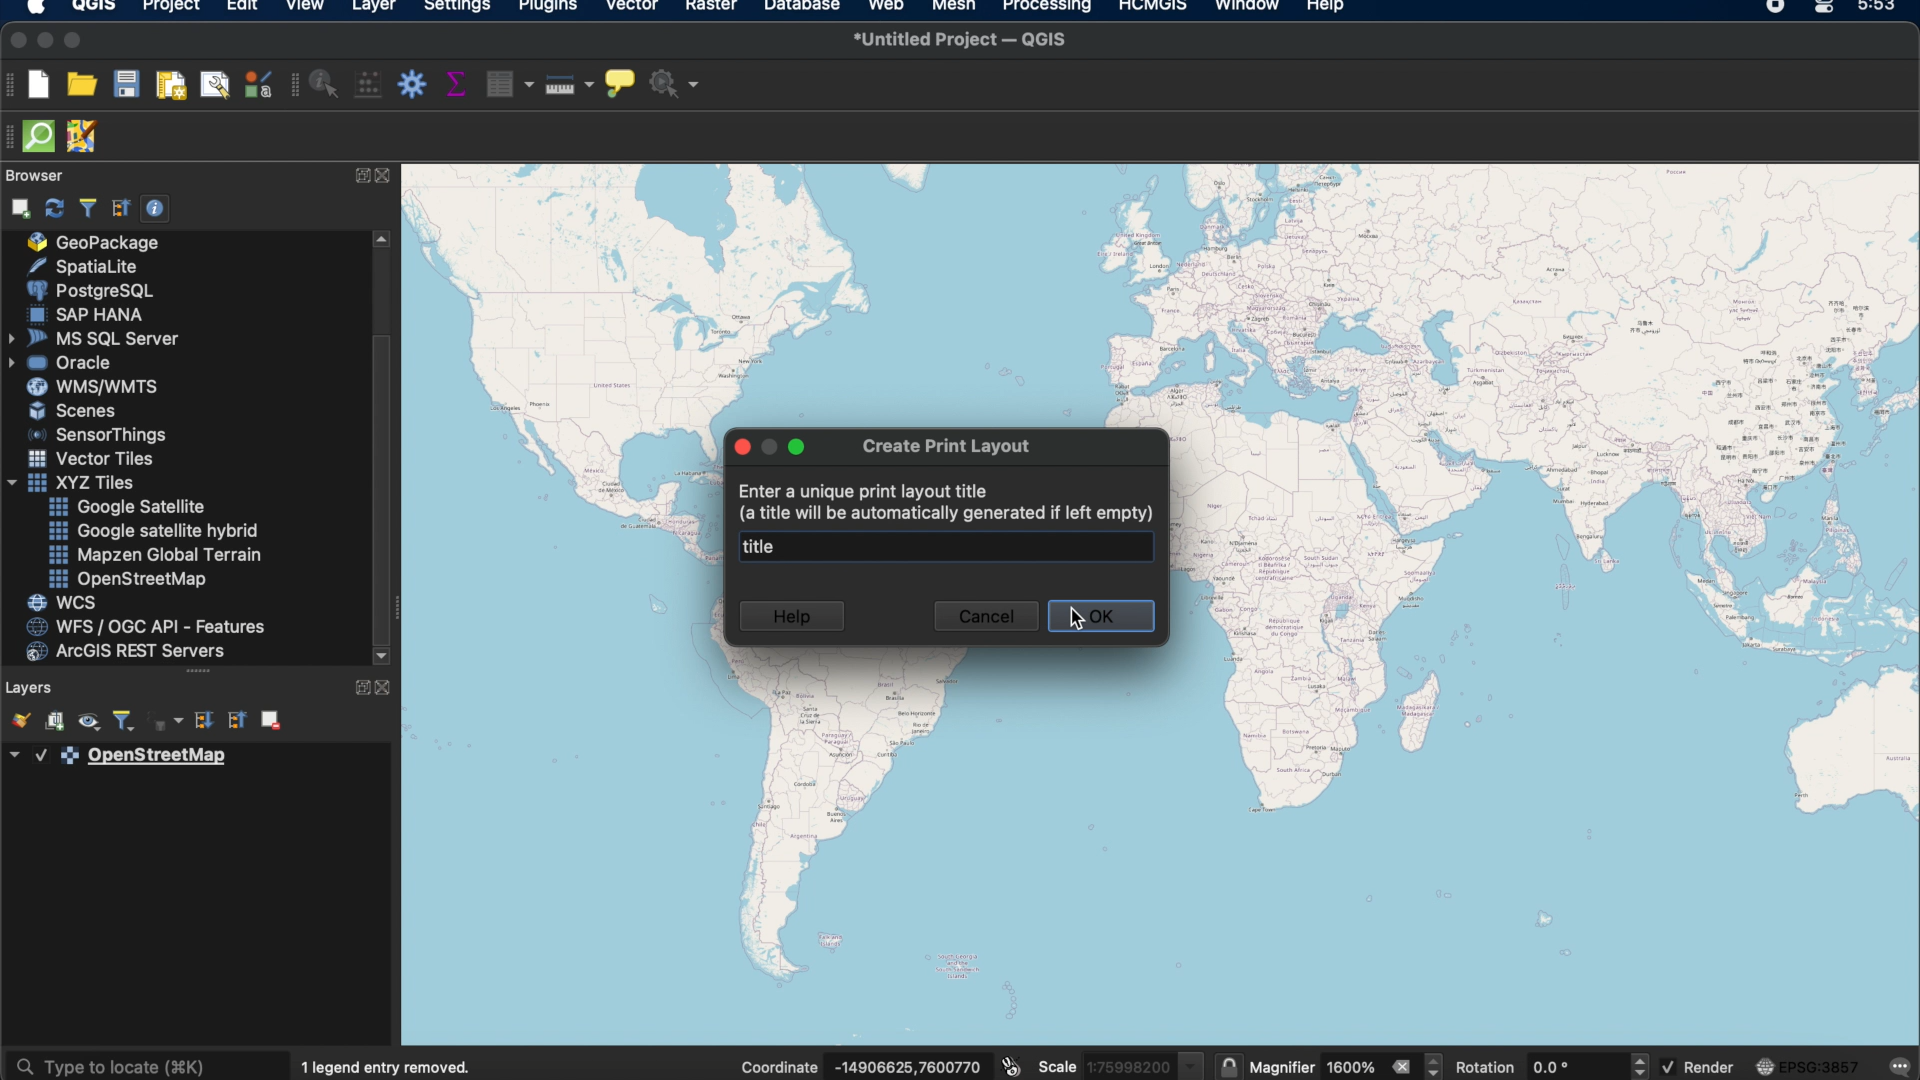 The width and height of the screenshot is (1920, 1080). I want to click on close, so click(16, 38).